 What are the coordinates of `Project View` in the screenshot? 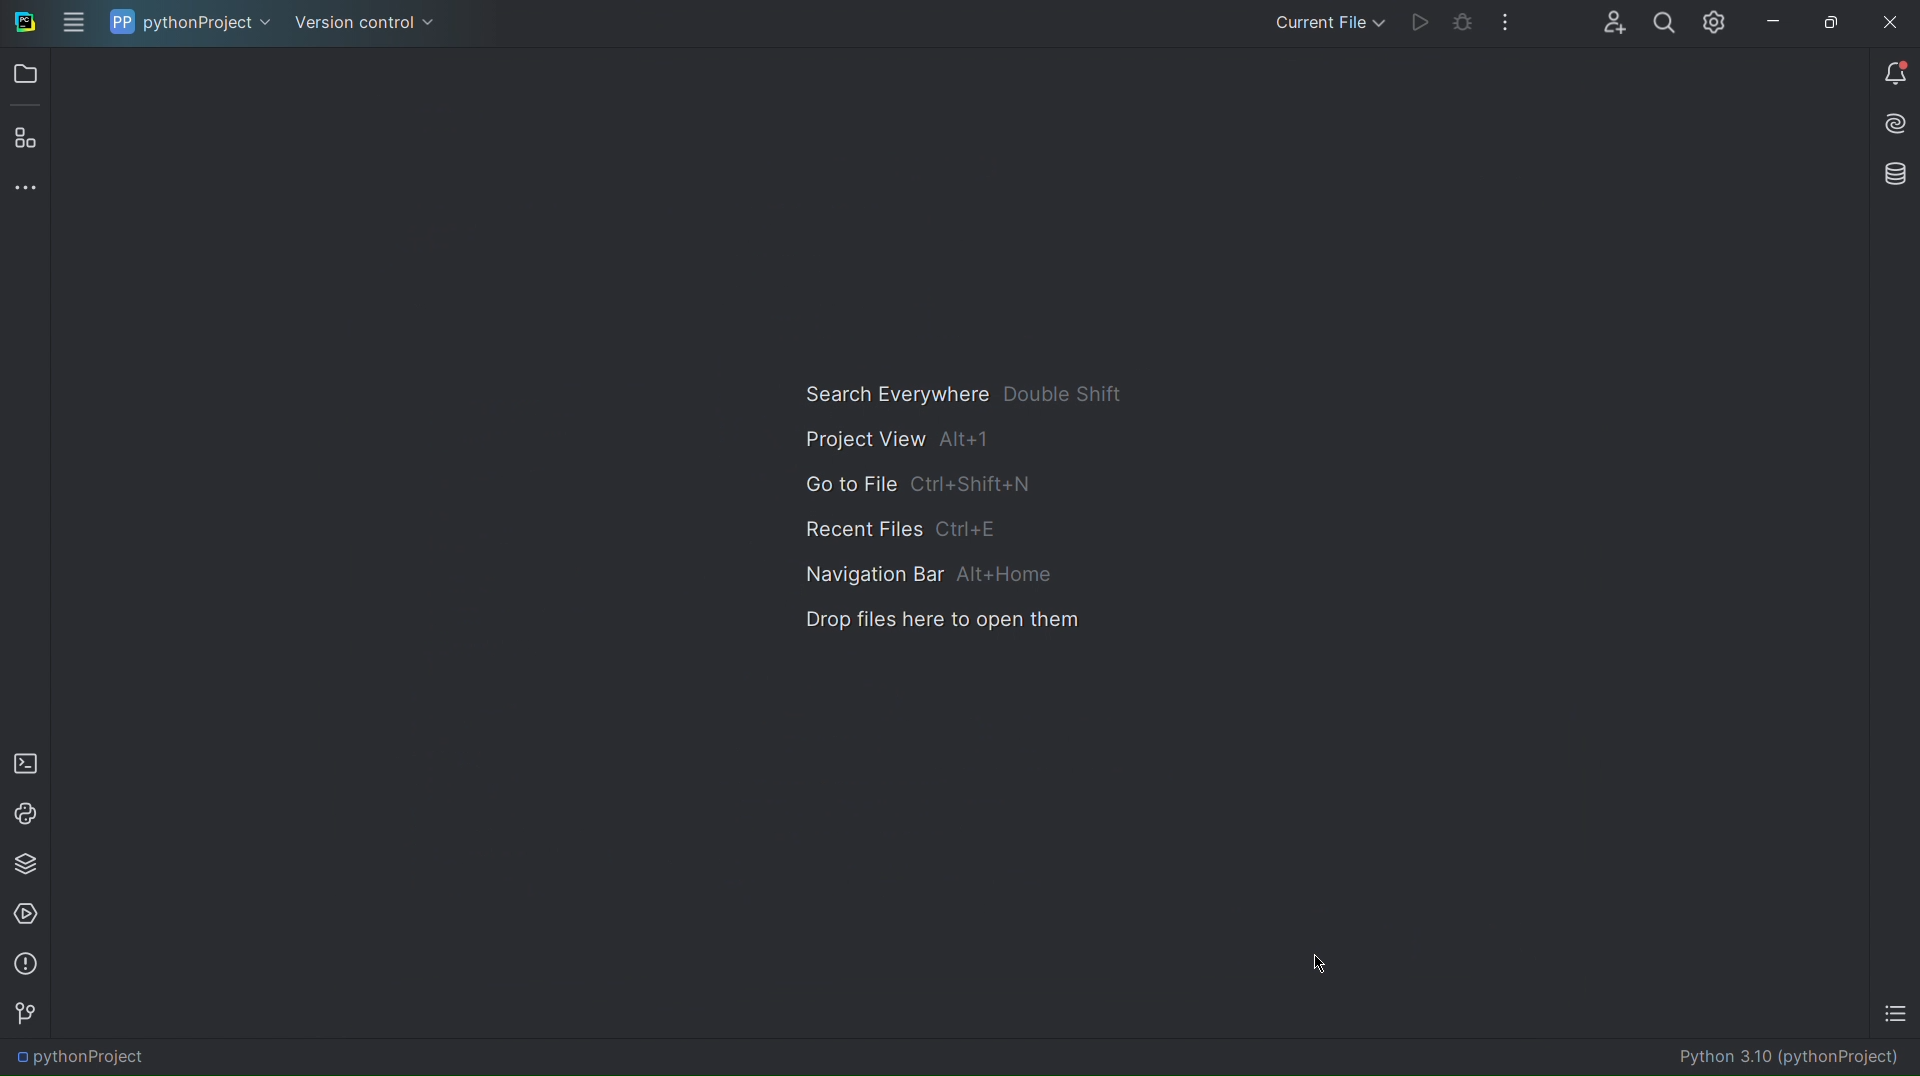 It's located at (892, 438).